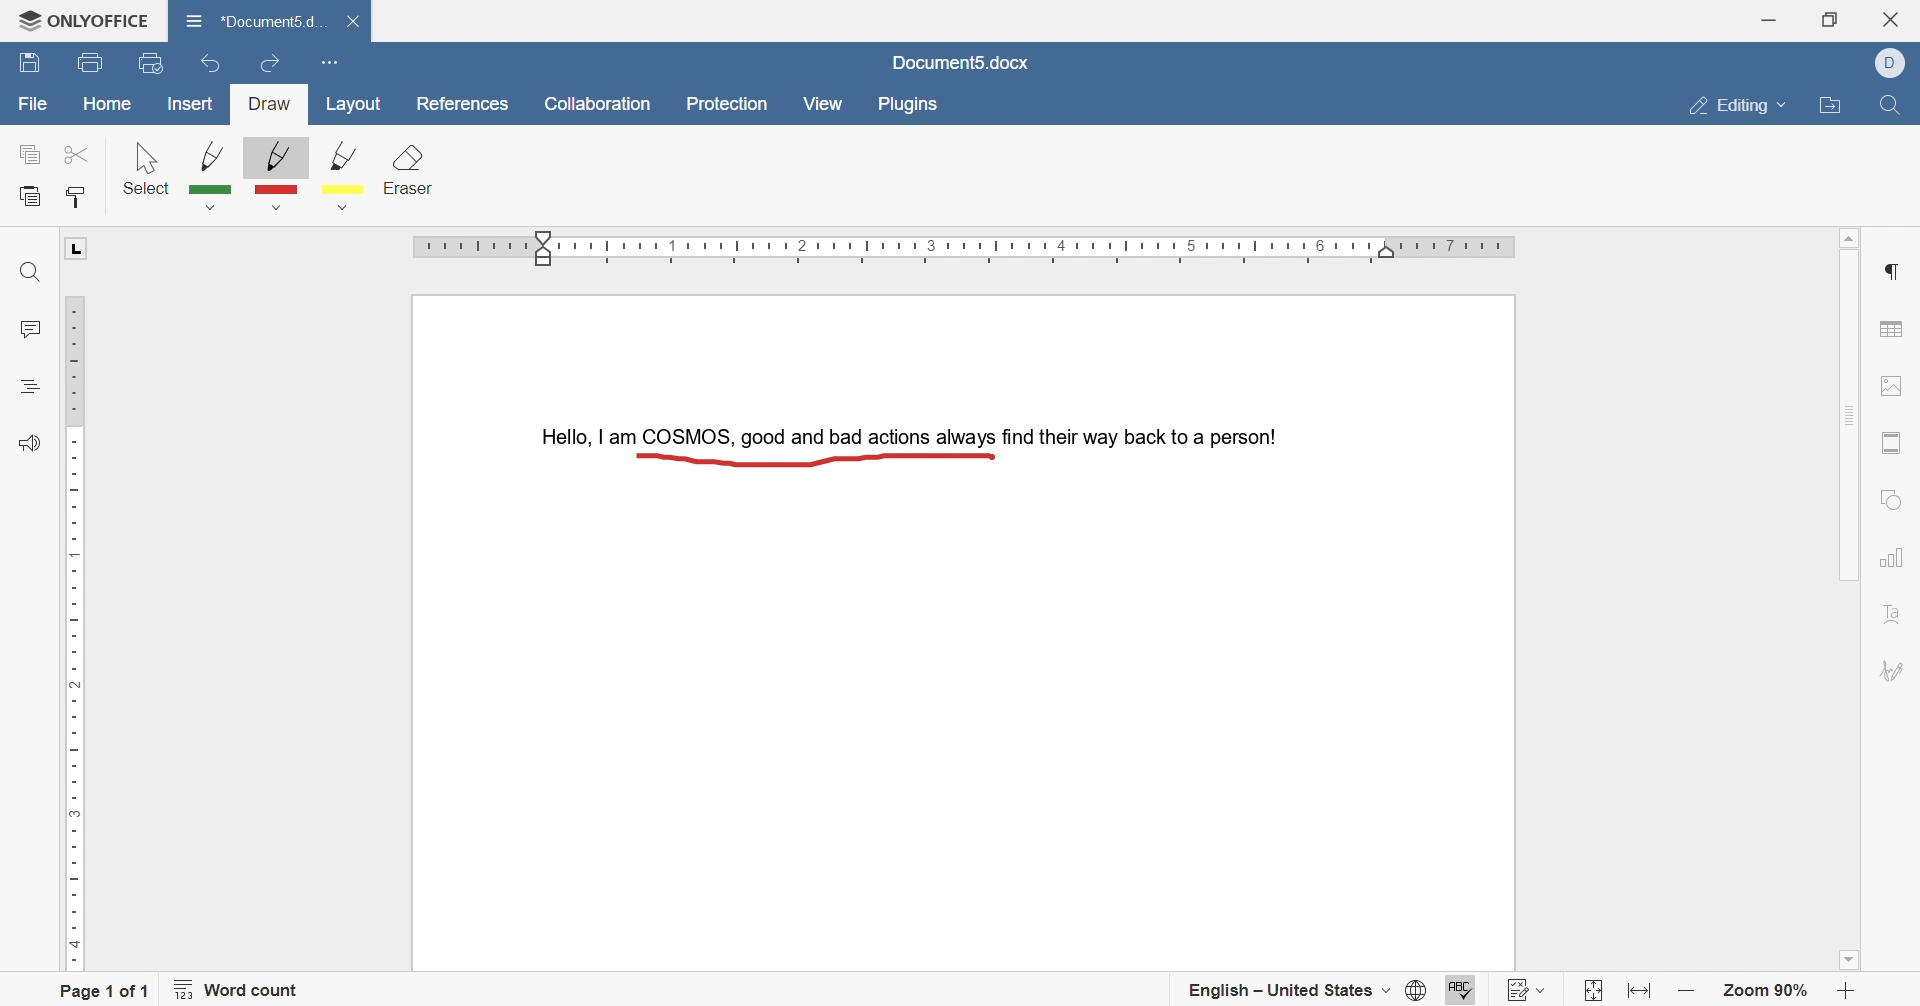 The image size is (1920, 1006). I want to click on select, so click(147, 167).